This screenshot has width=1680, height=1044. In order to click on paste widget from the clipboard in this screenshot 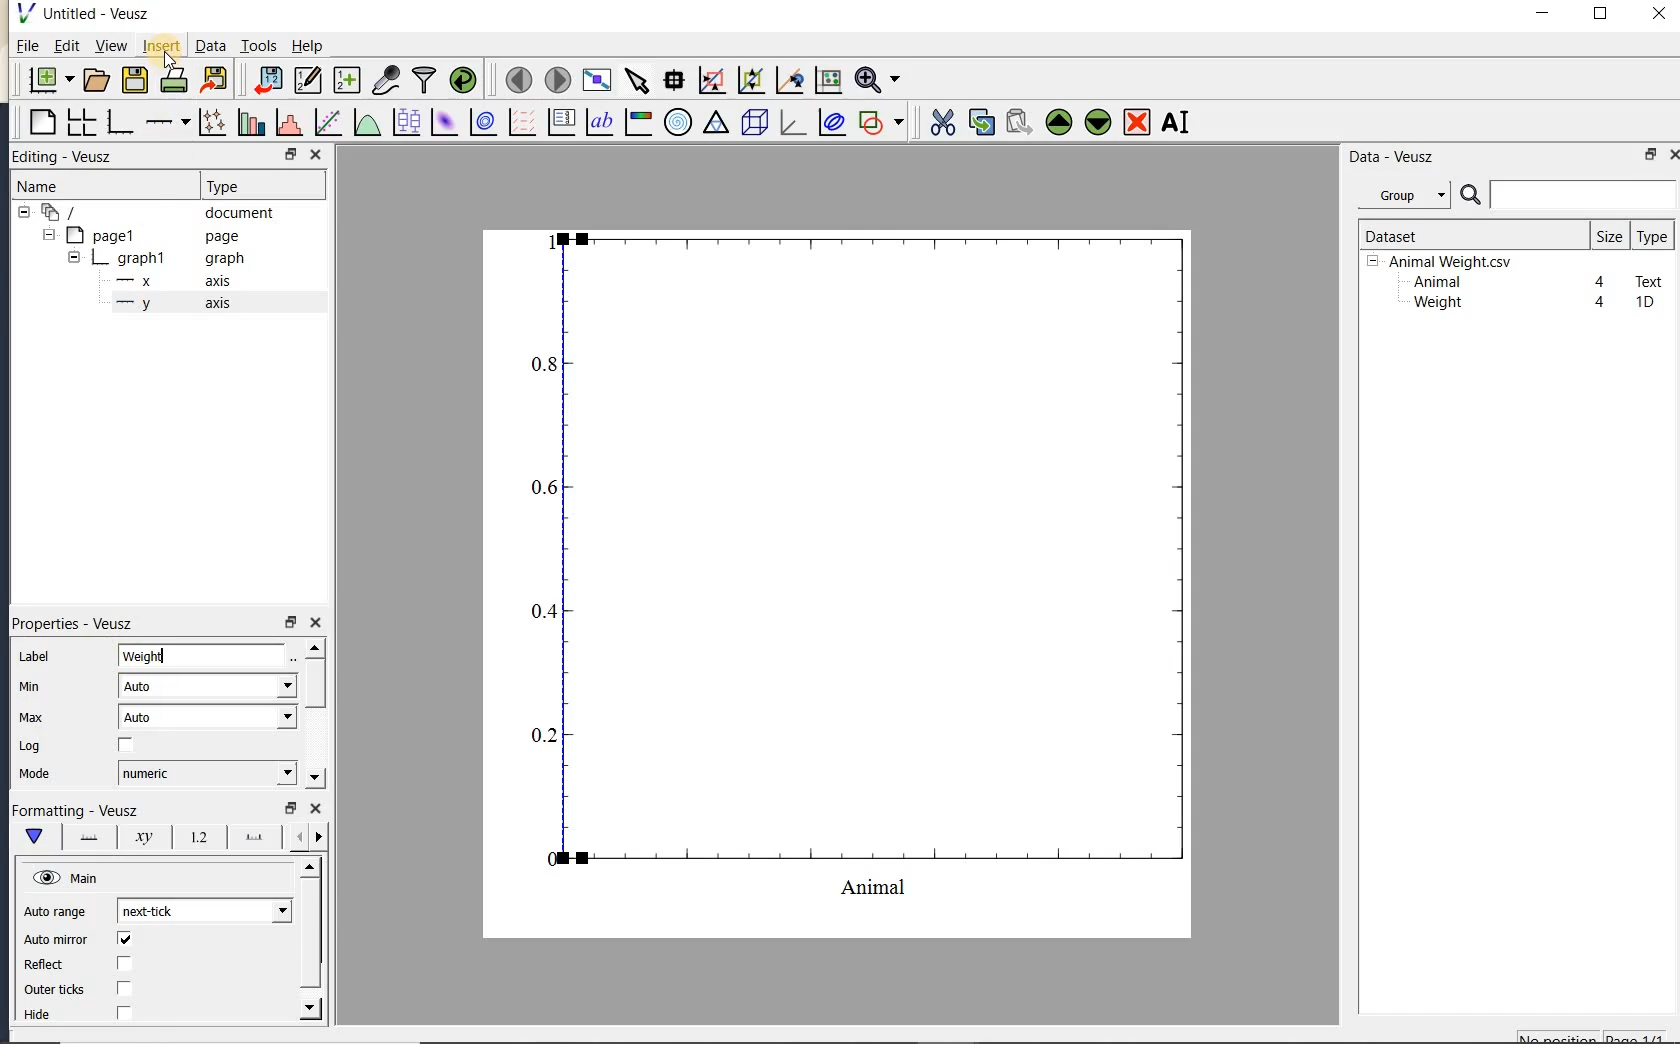, I will do `click(1019, 124)`.